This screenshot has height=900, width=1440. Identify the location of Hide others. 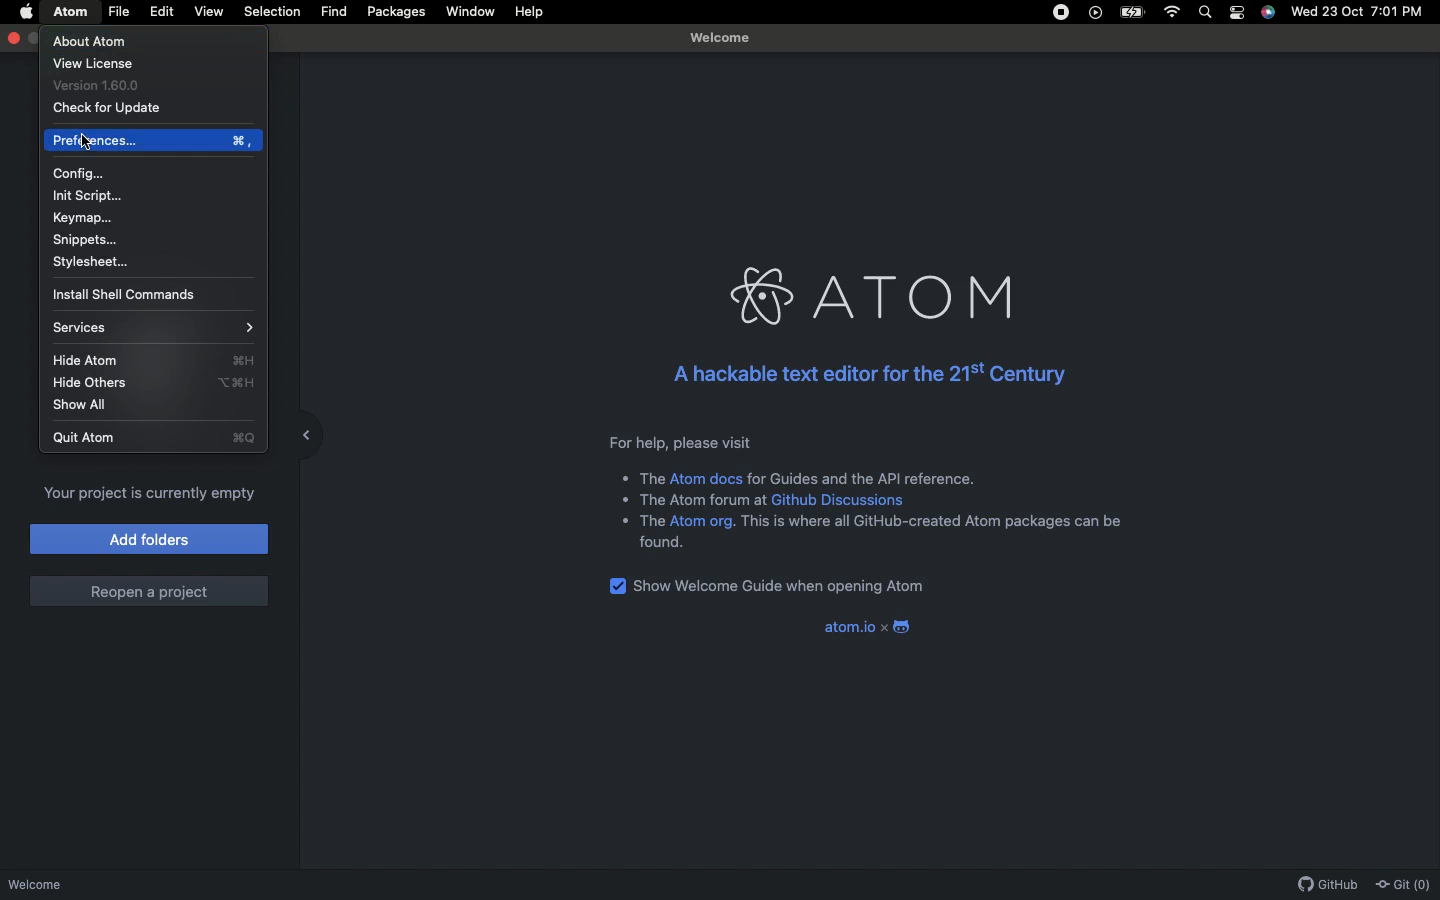
(155, 382).